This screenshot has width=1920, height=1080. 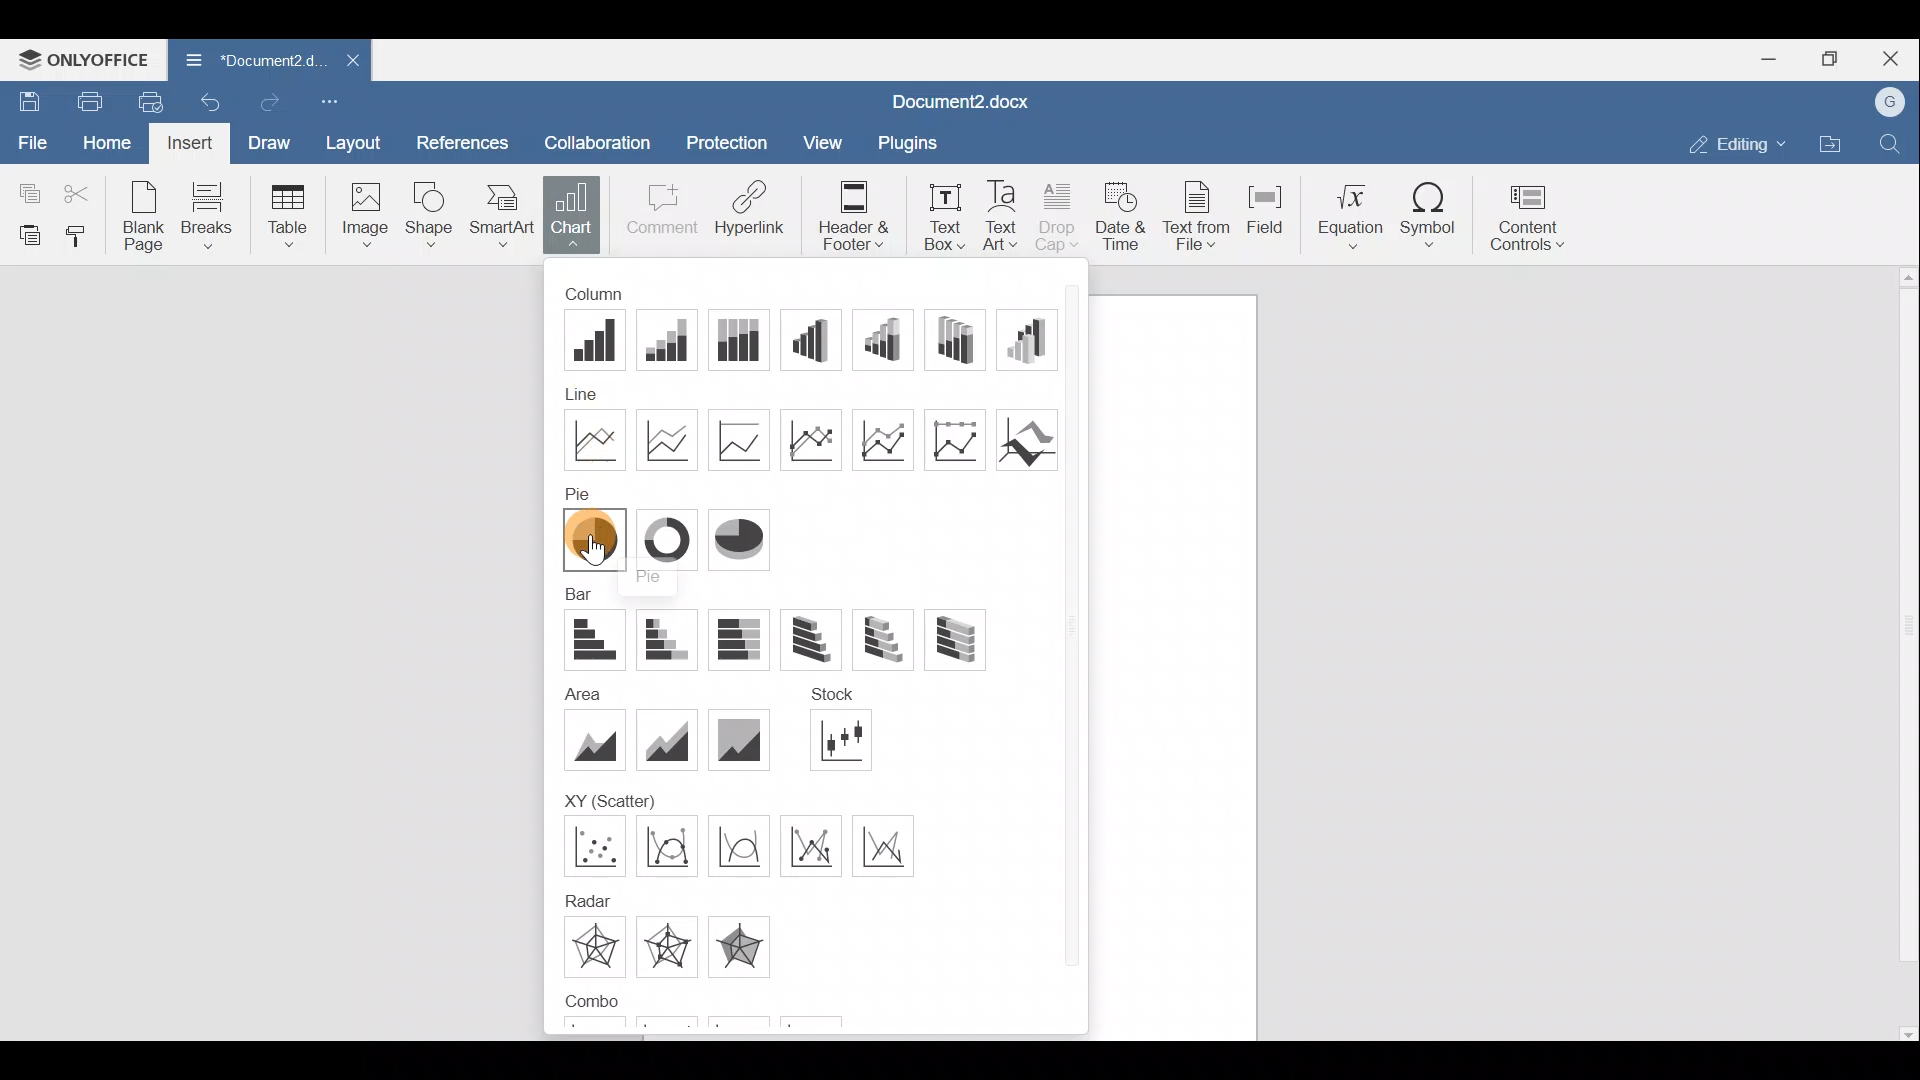 What do you see at coordinates (587, 548) in the screenshot?
I see `Cursor on pie chart` at bounding box center [587, 548].